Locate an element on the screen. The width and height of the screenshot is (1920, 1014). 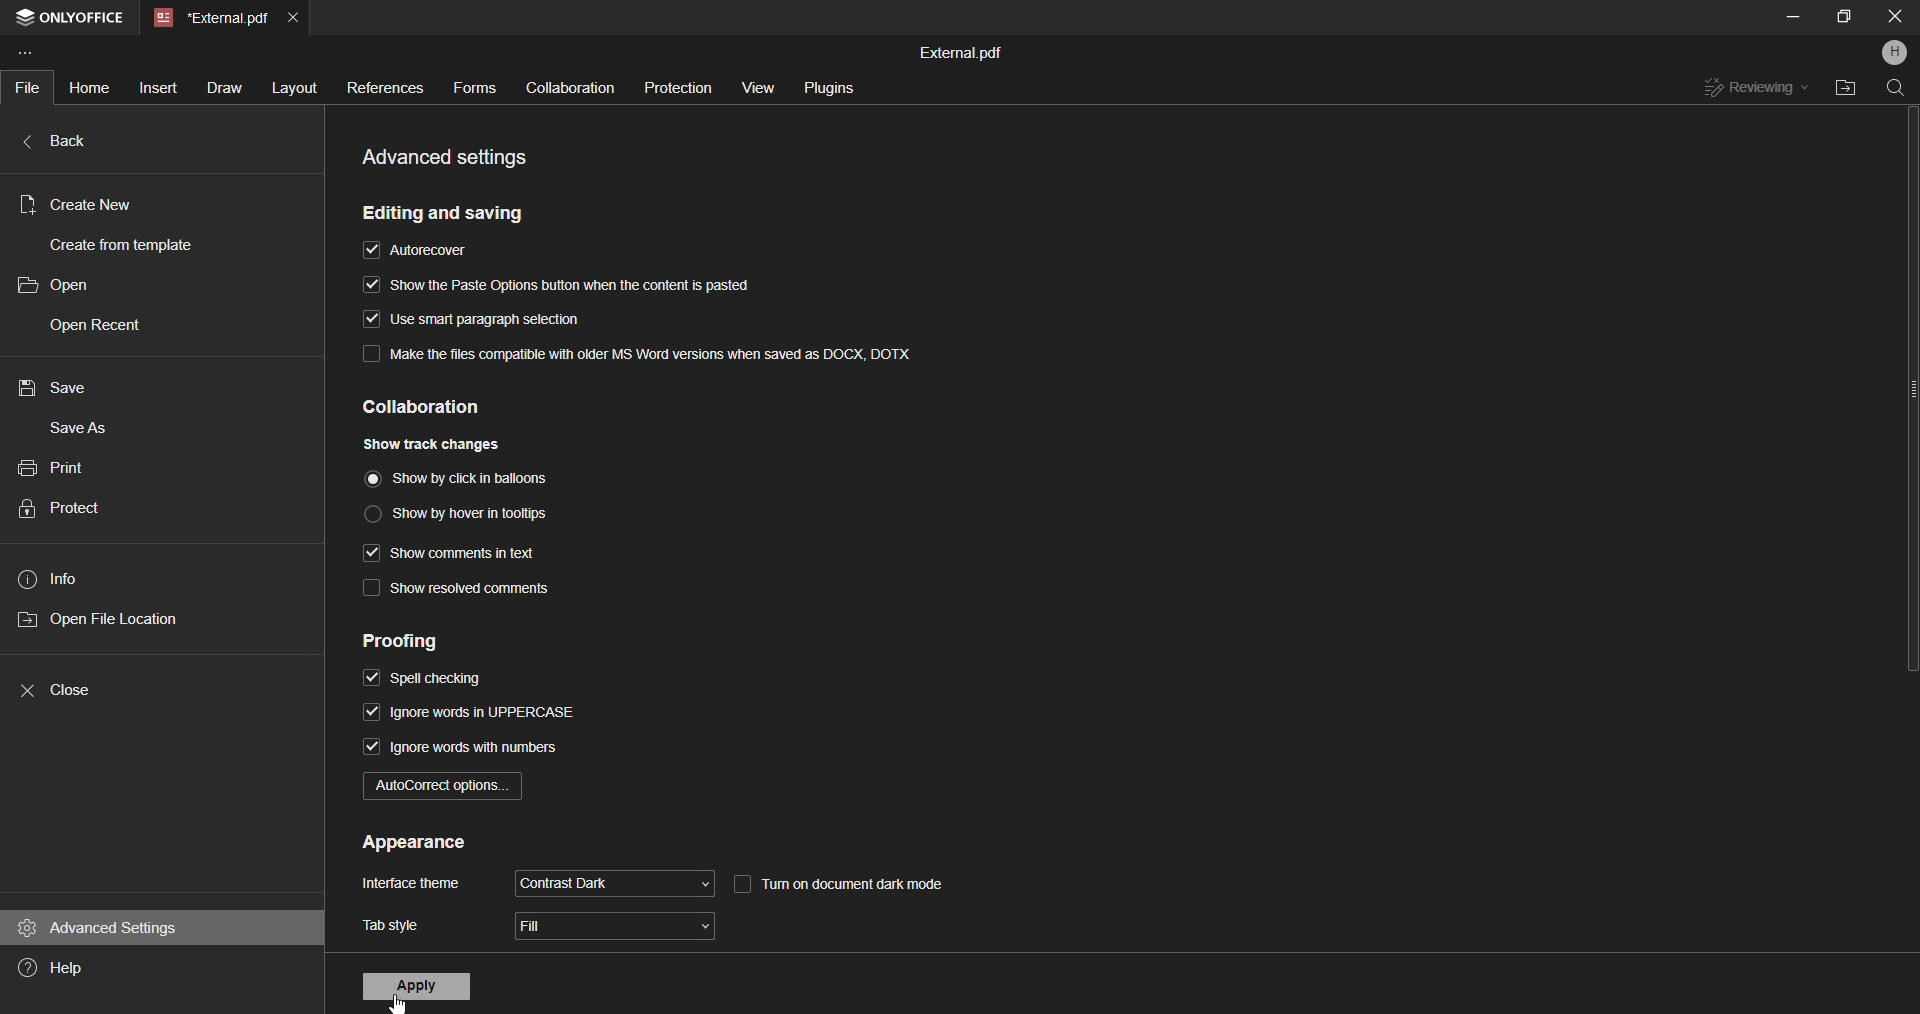
save is located at coordinates (53, 388).